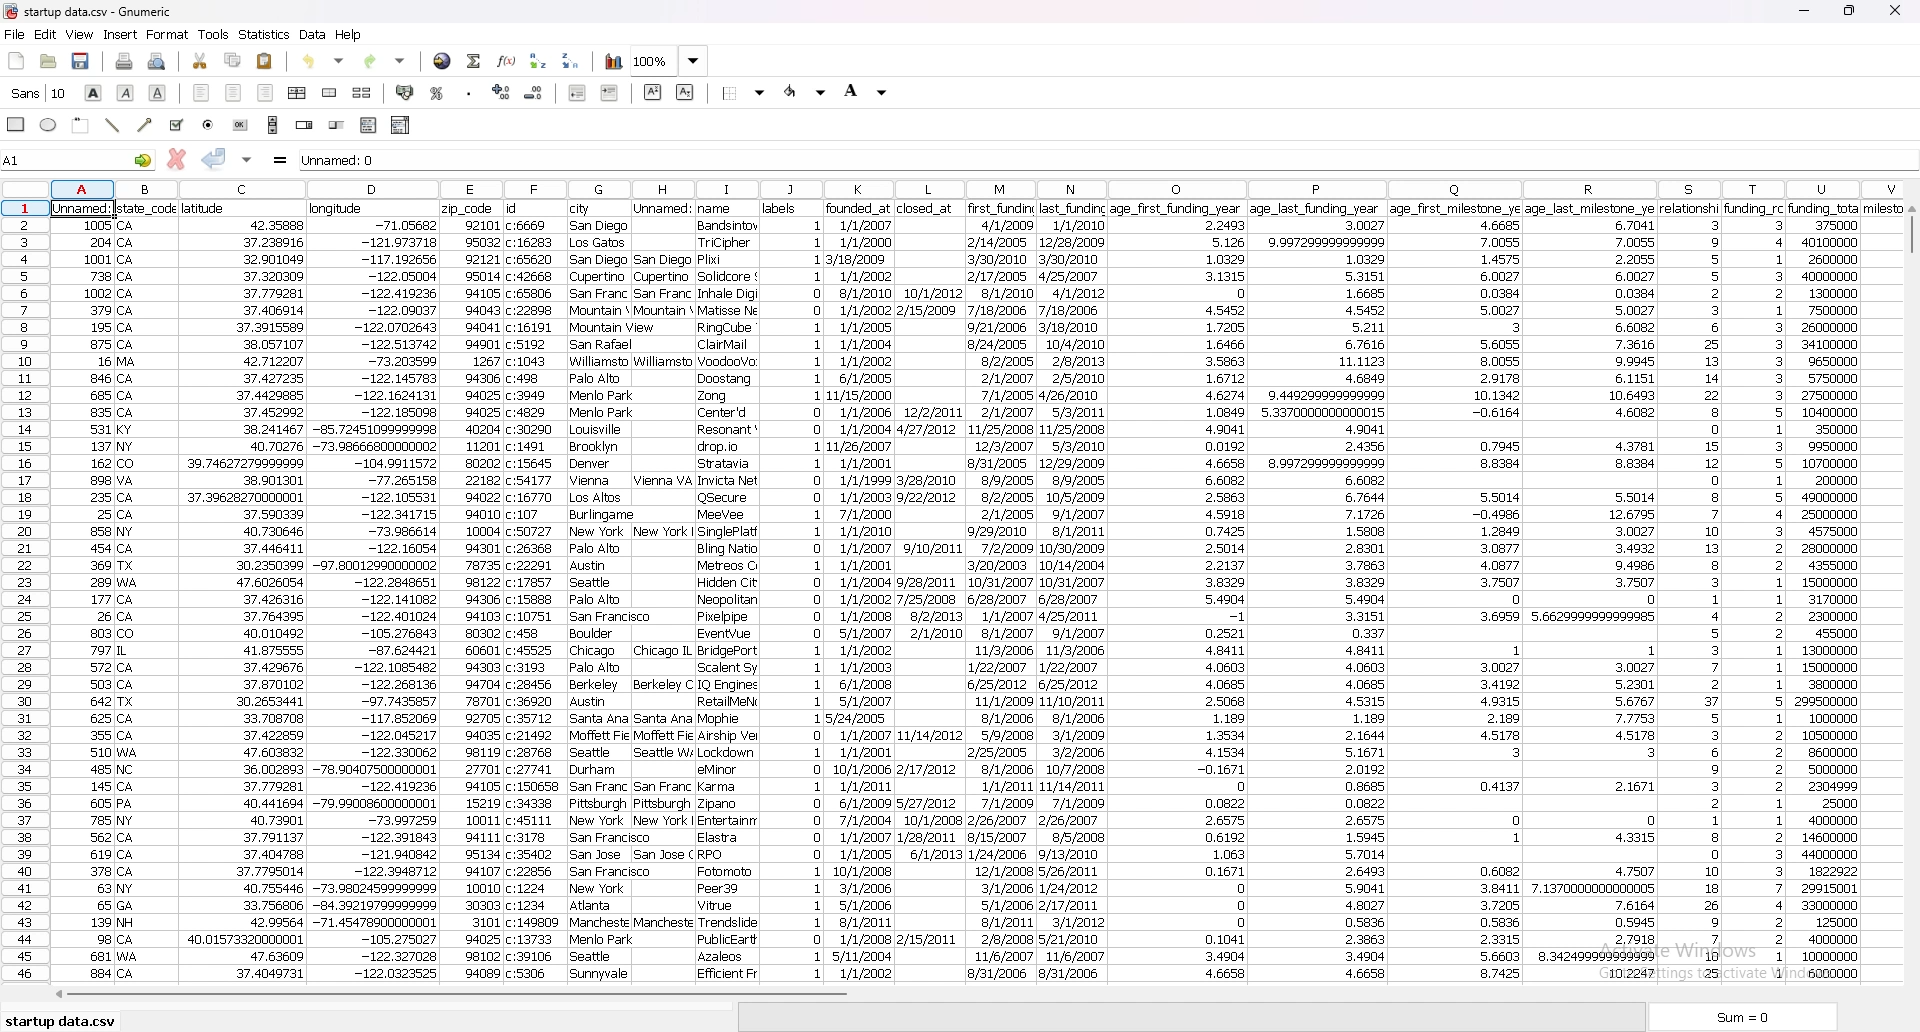  What do you see at coordinates (337, 125) in the screenshot?
I see `slider` at bounding box center [337, 125].